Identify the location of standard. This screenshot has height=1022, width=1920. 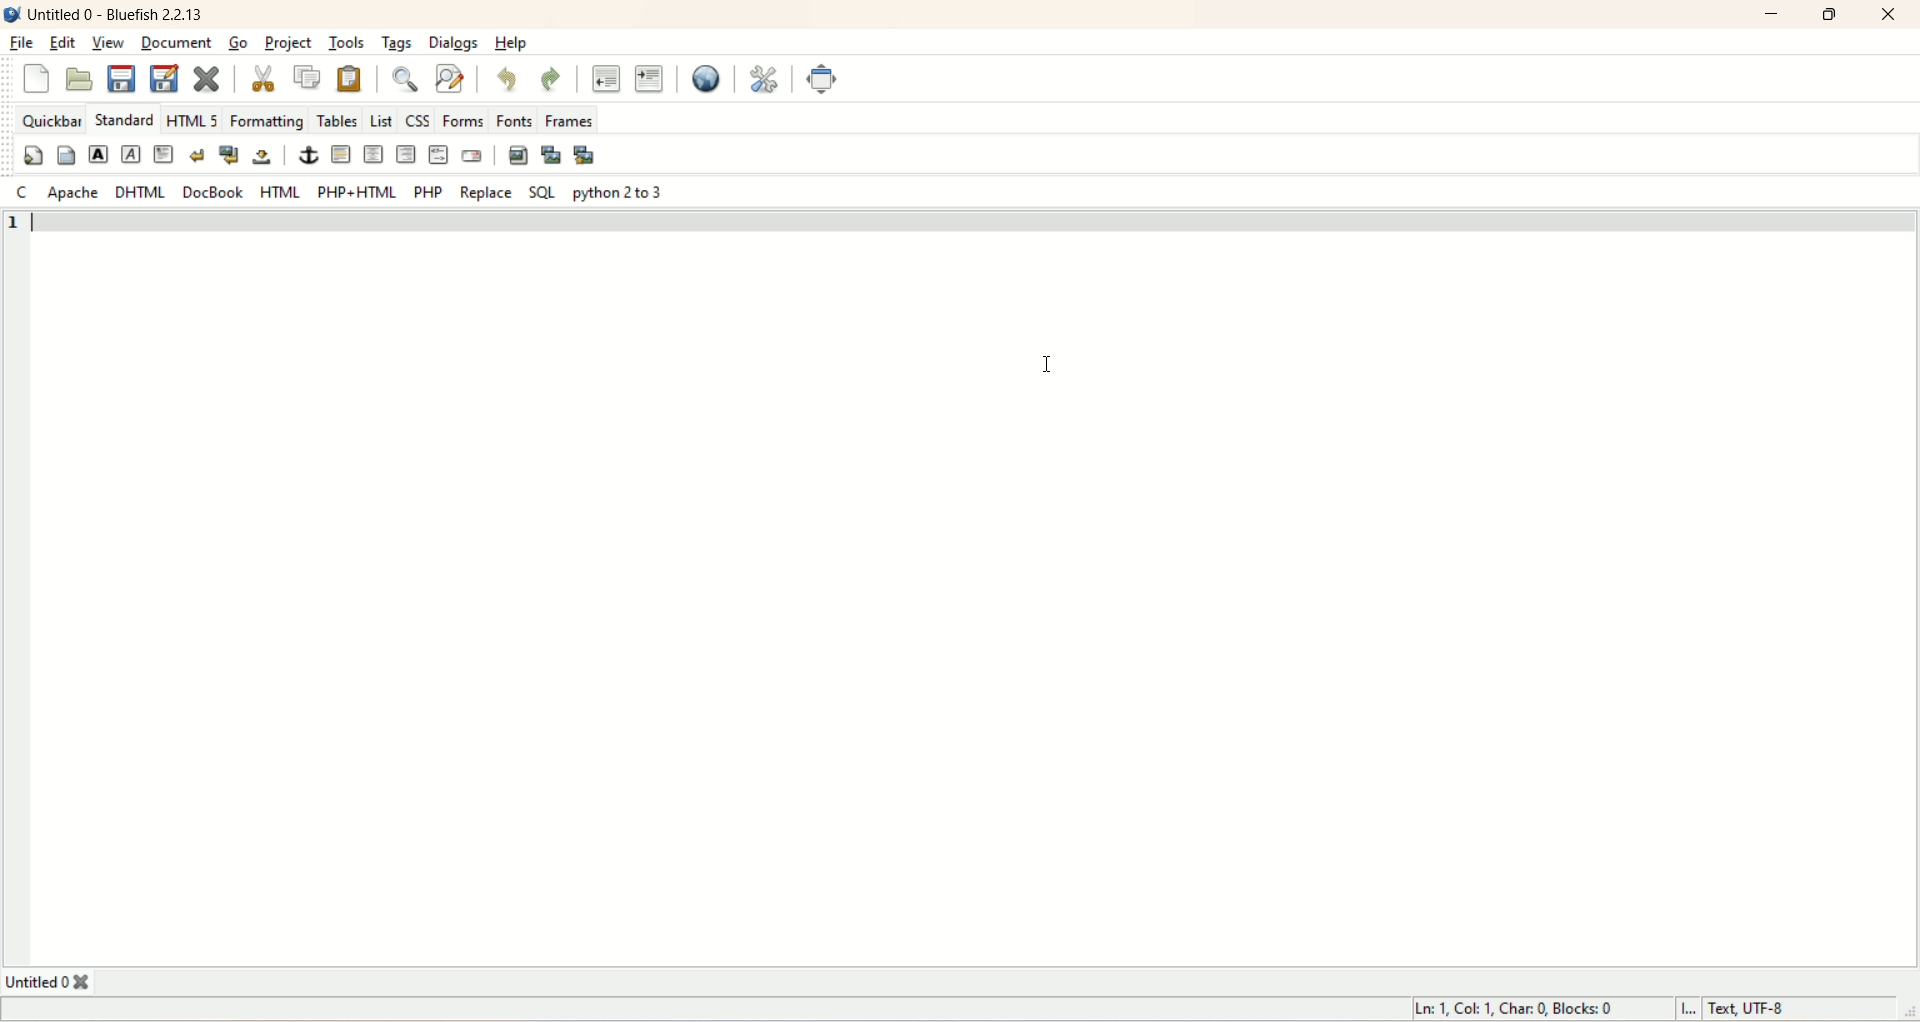
(124, 119).